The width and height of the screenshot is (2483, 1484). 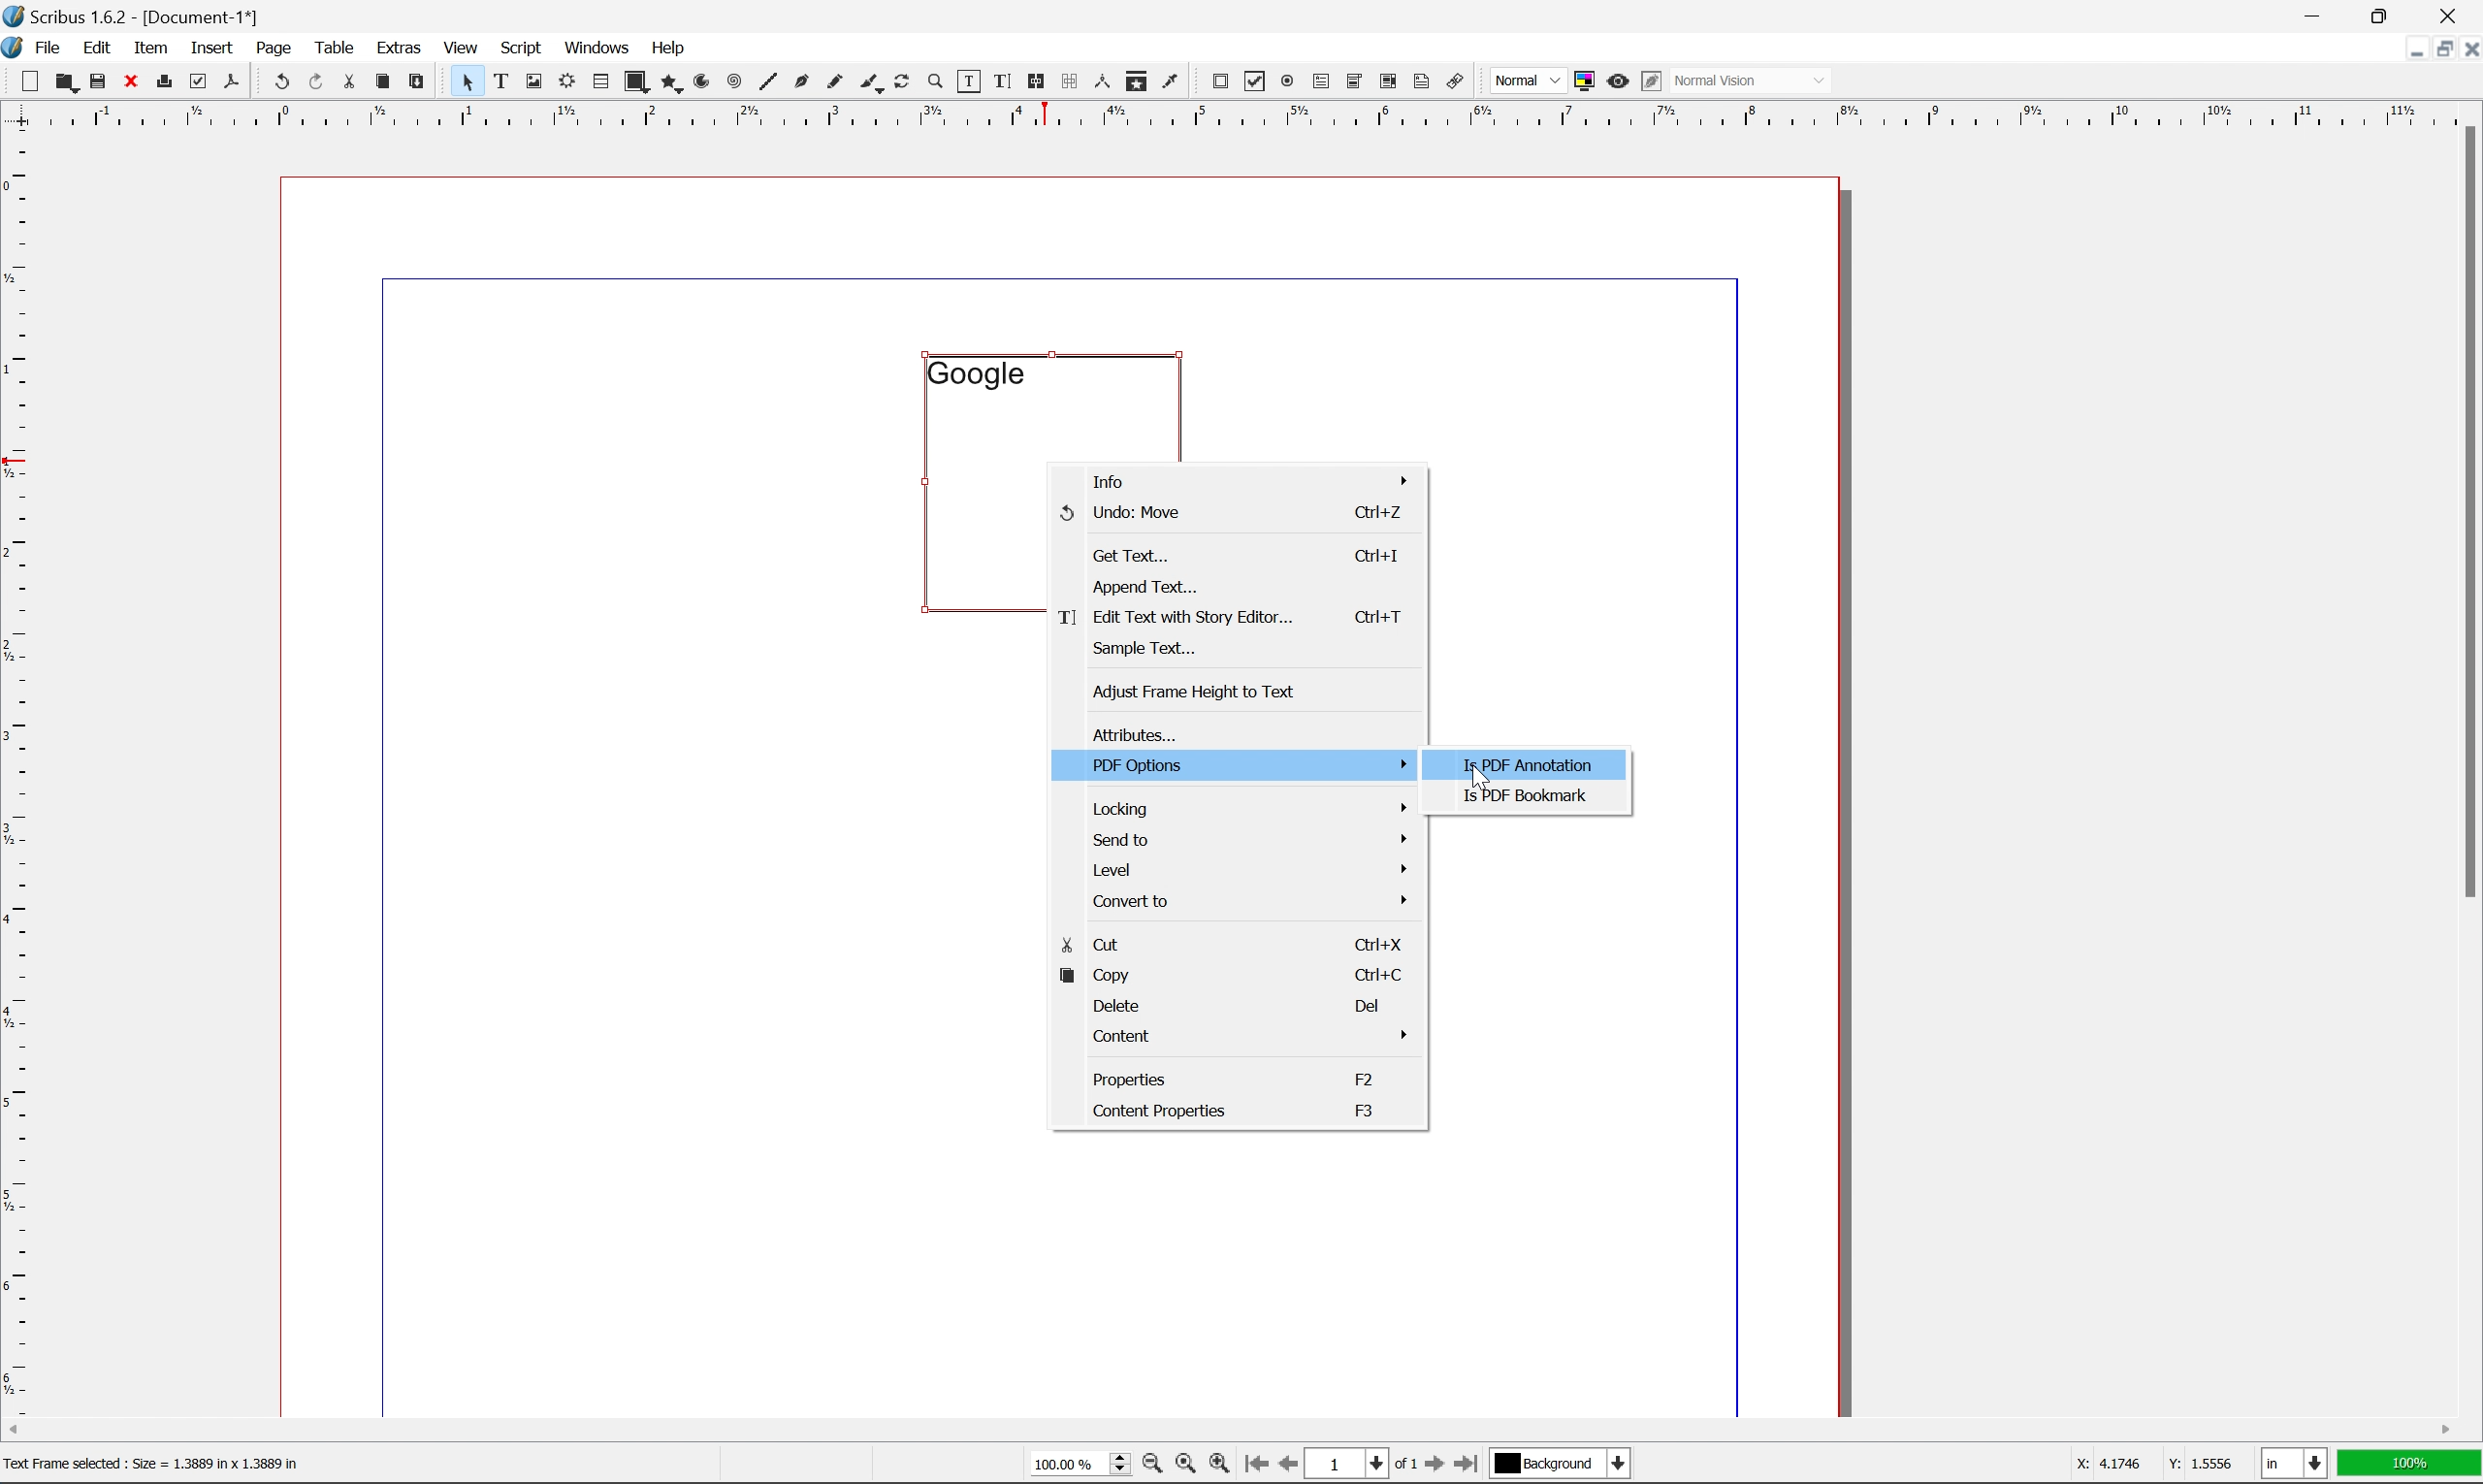 I want to click on windows, so click(x=600, y=46).